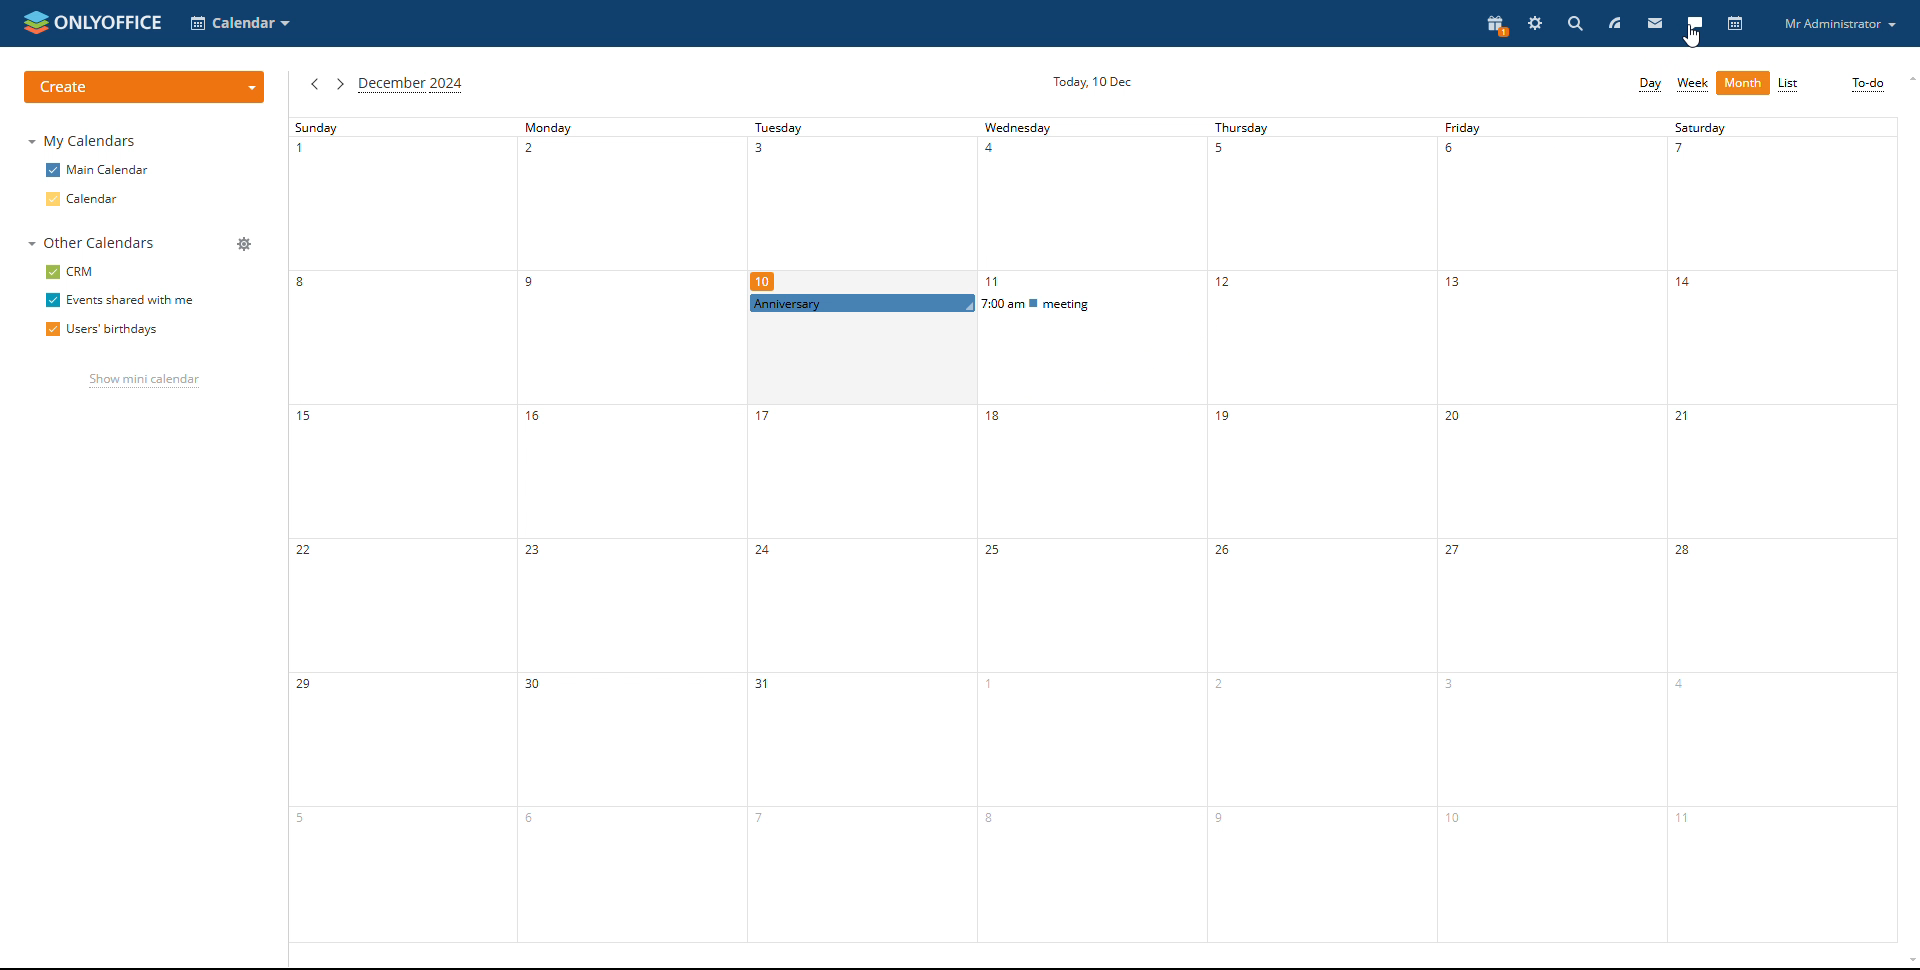  Describe the element at coordinates (1790, 84) in the screenshot. I see `list view` at that location.